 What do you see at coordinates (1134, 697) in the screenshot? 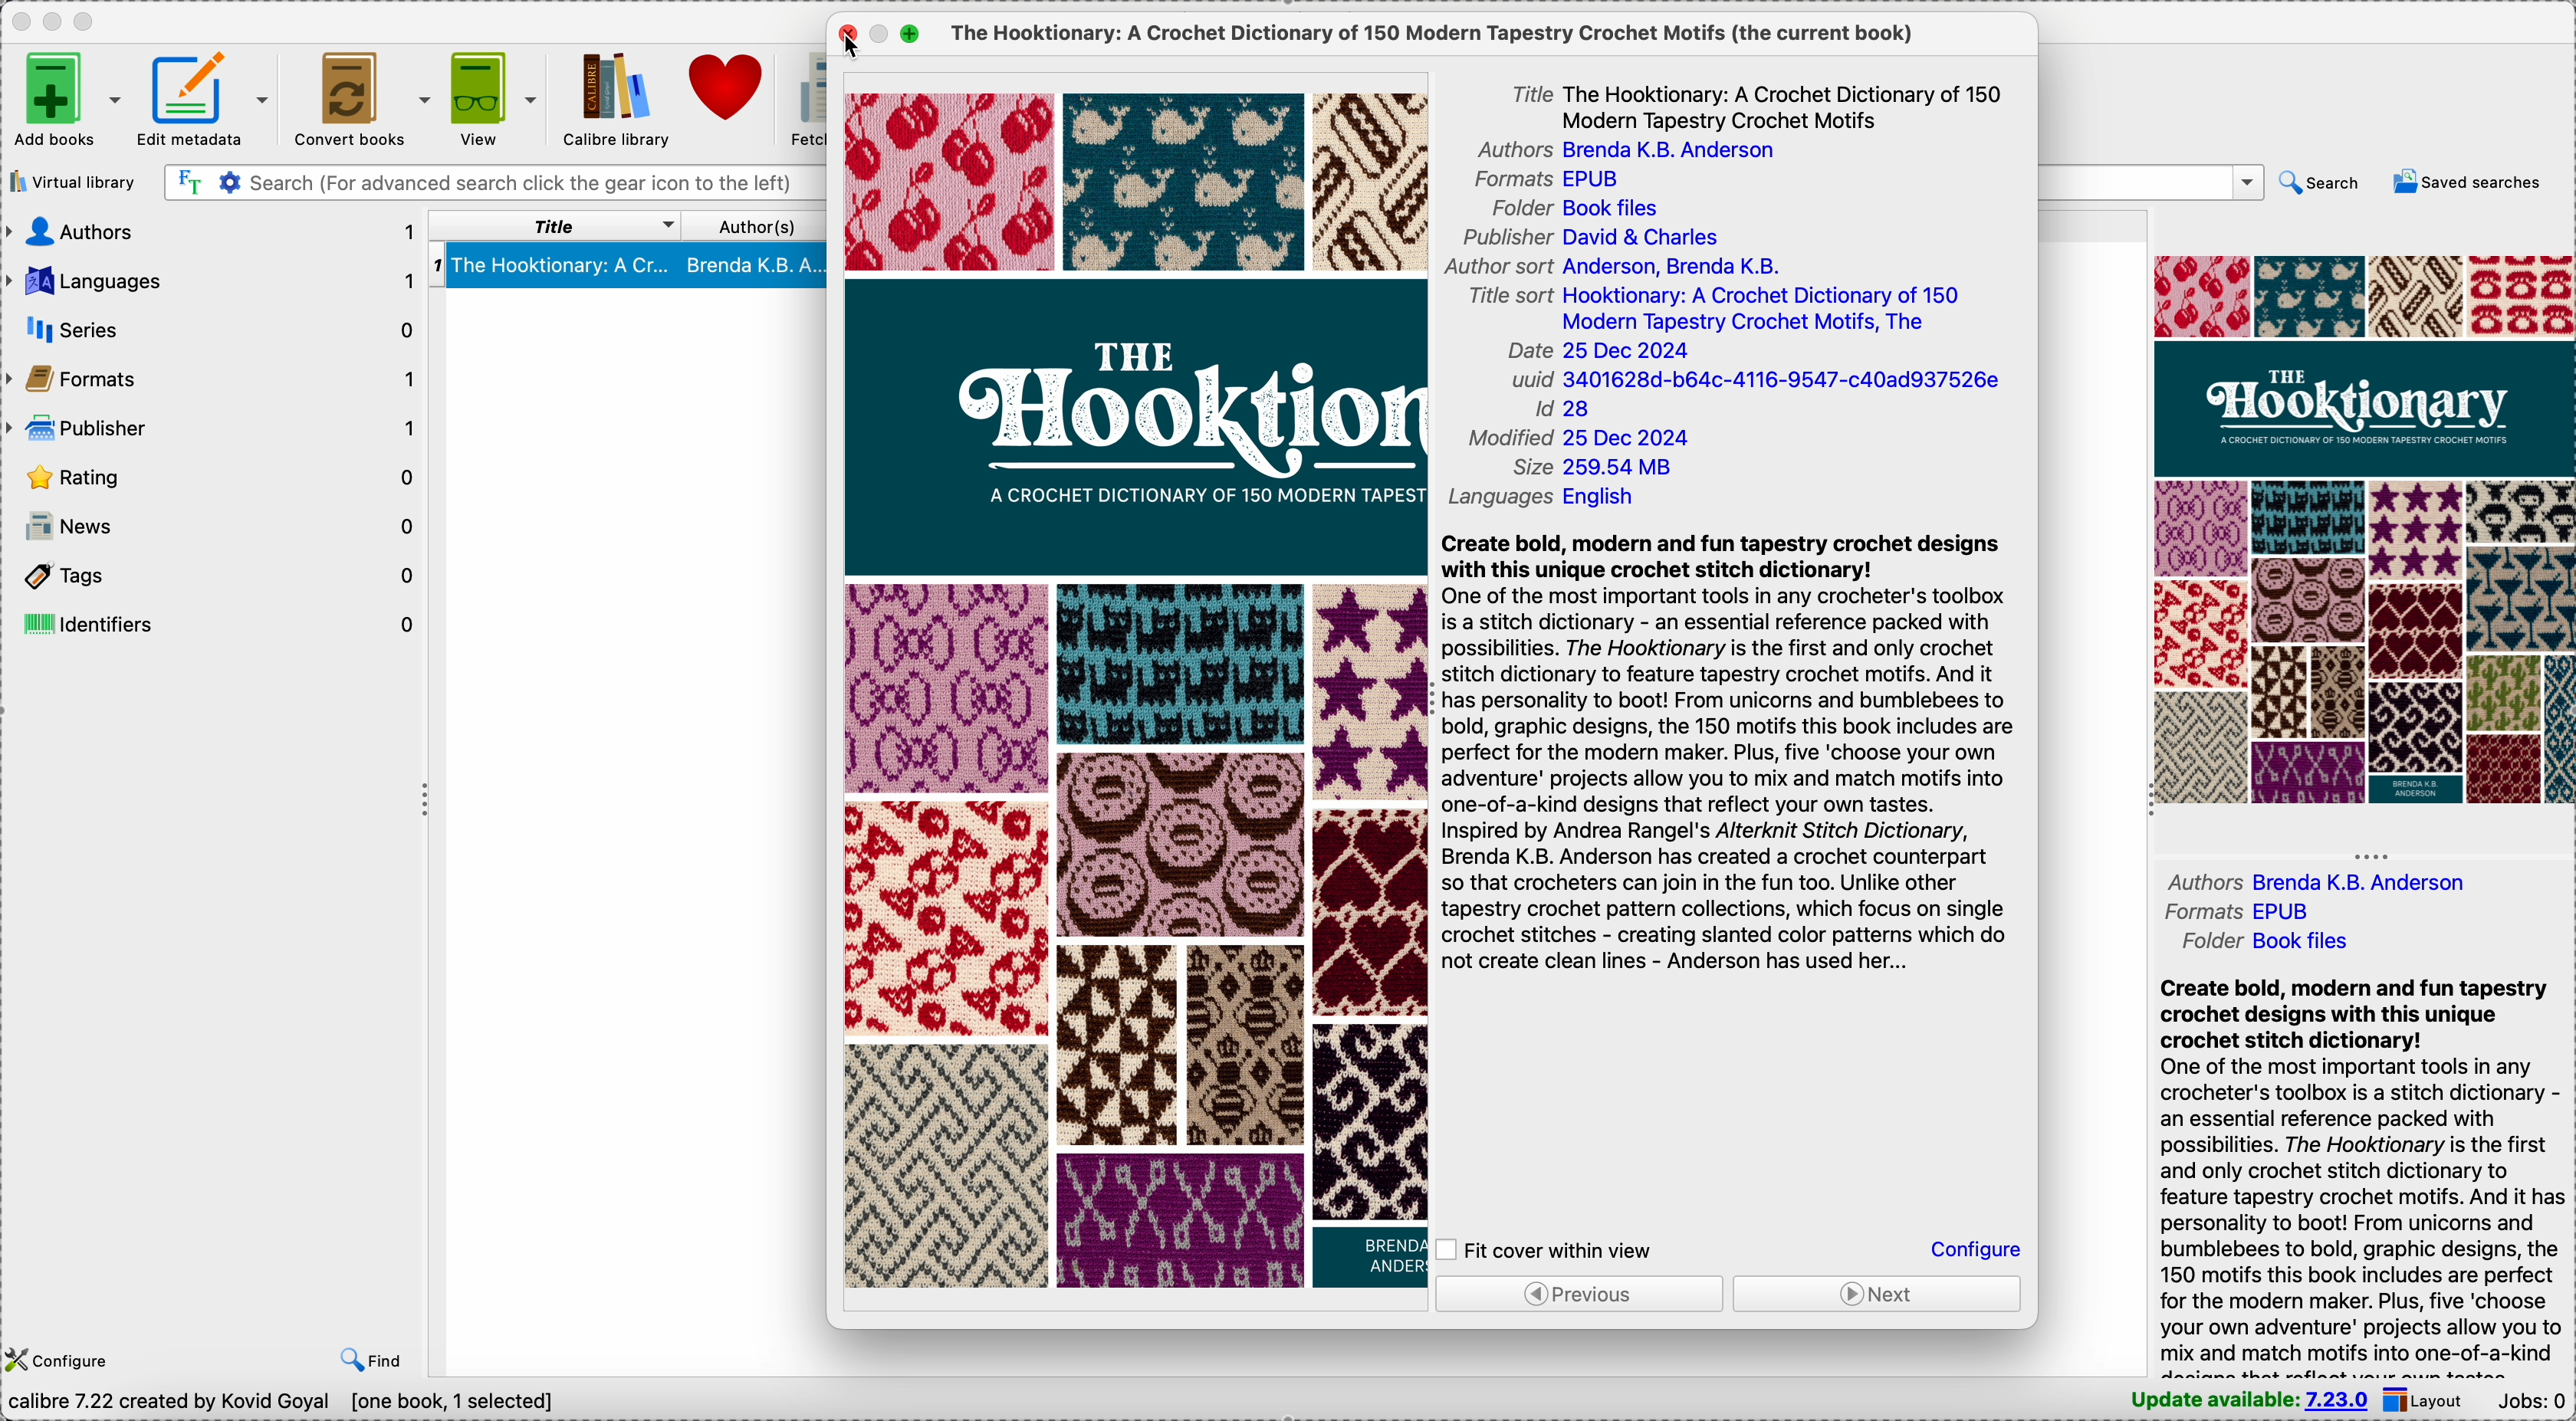
I see `book cover preview` at bounding box center [1134, 697].